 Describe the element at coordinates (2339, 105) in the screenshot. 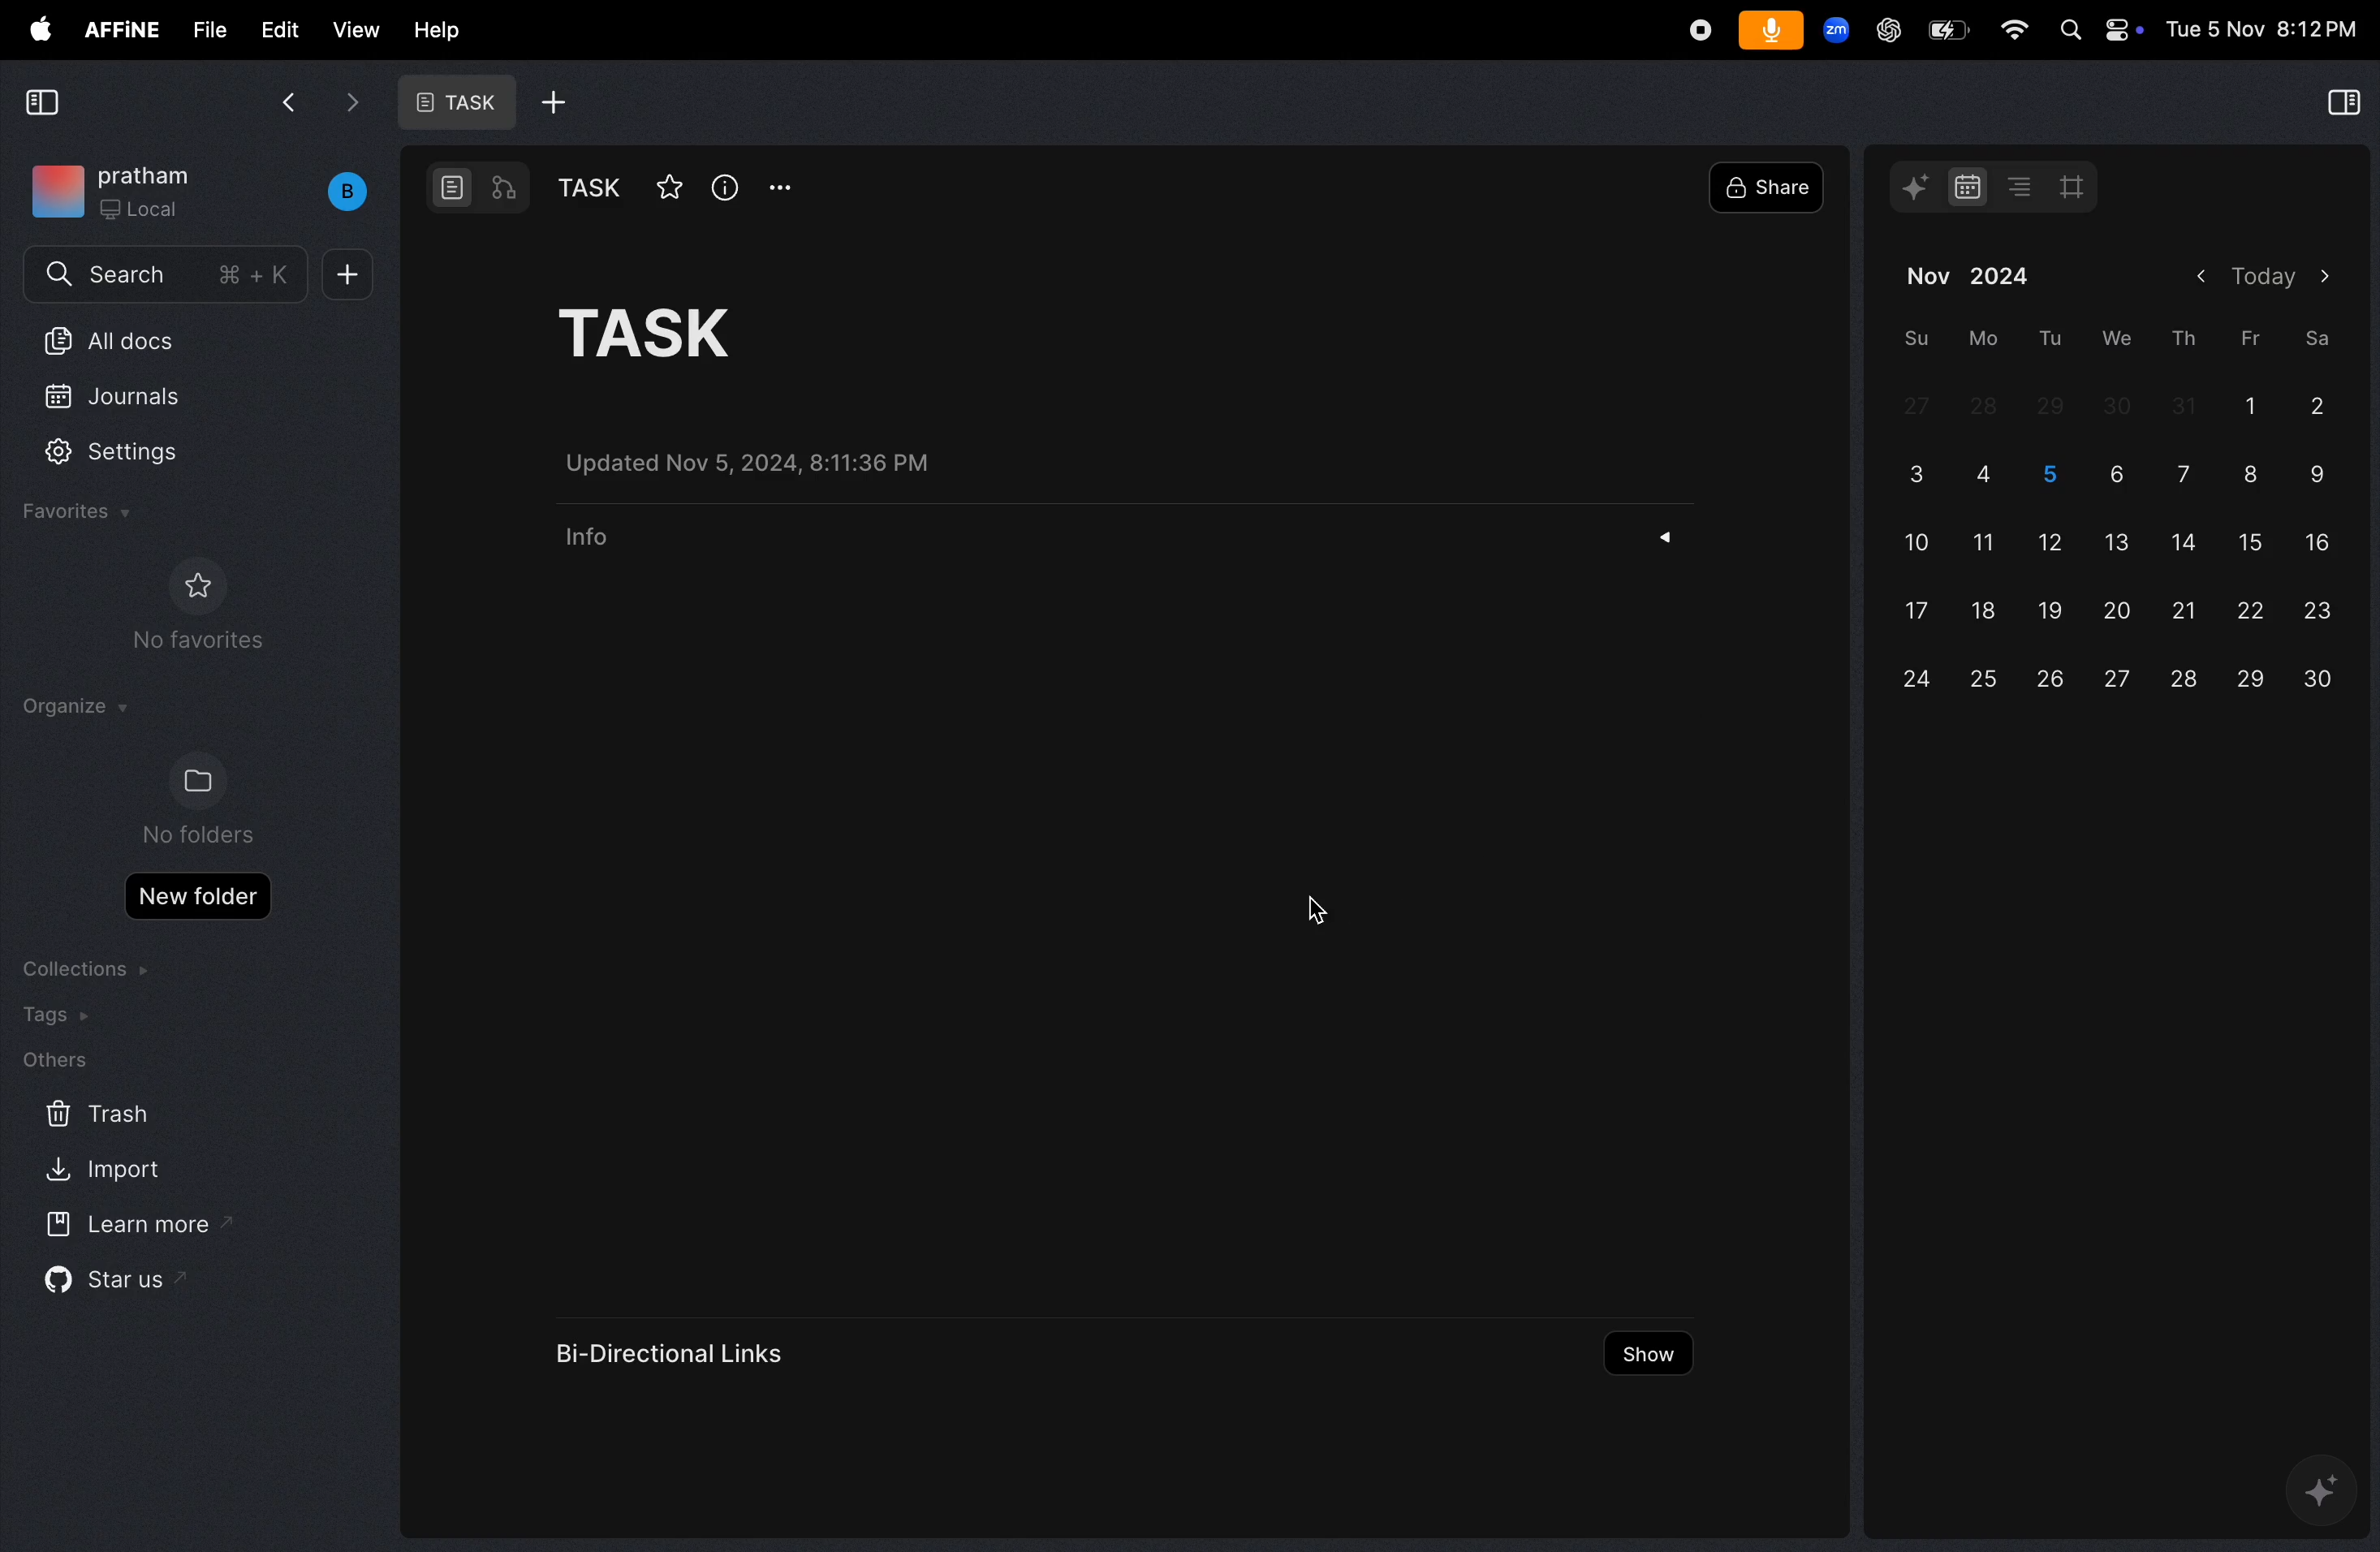

I see `side bar` at that location.